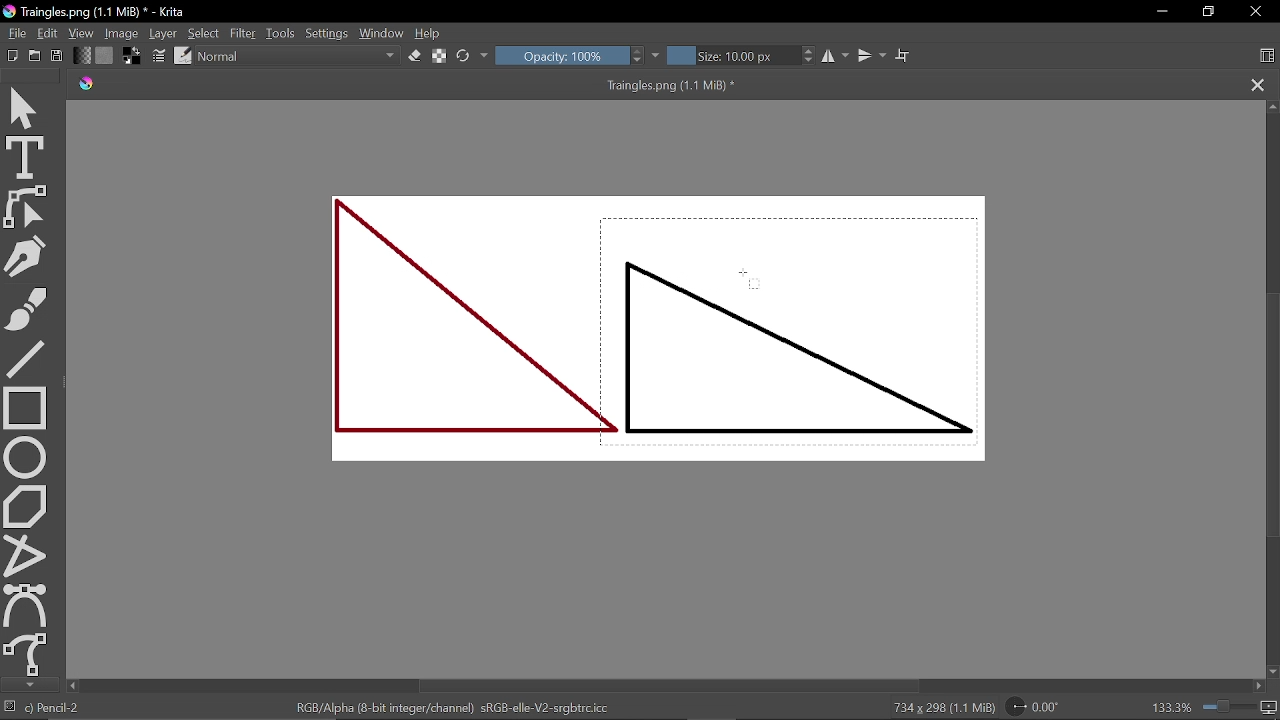 The width and height of the screenshot is (1280, 720). What do you see at coordinates (158, 56) in the screenshot?
I see `Edit brush settings` at bounding box center [158, 56].